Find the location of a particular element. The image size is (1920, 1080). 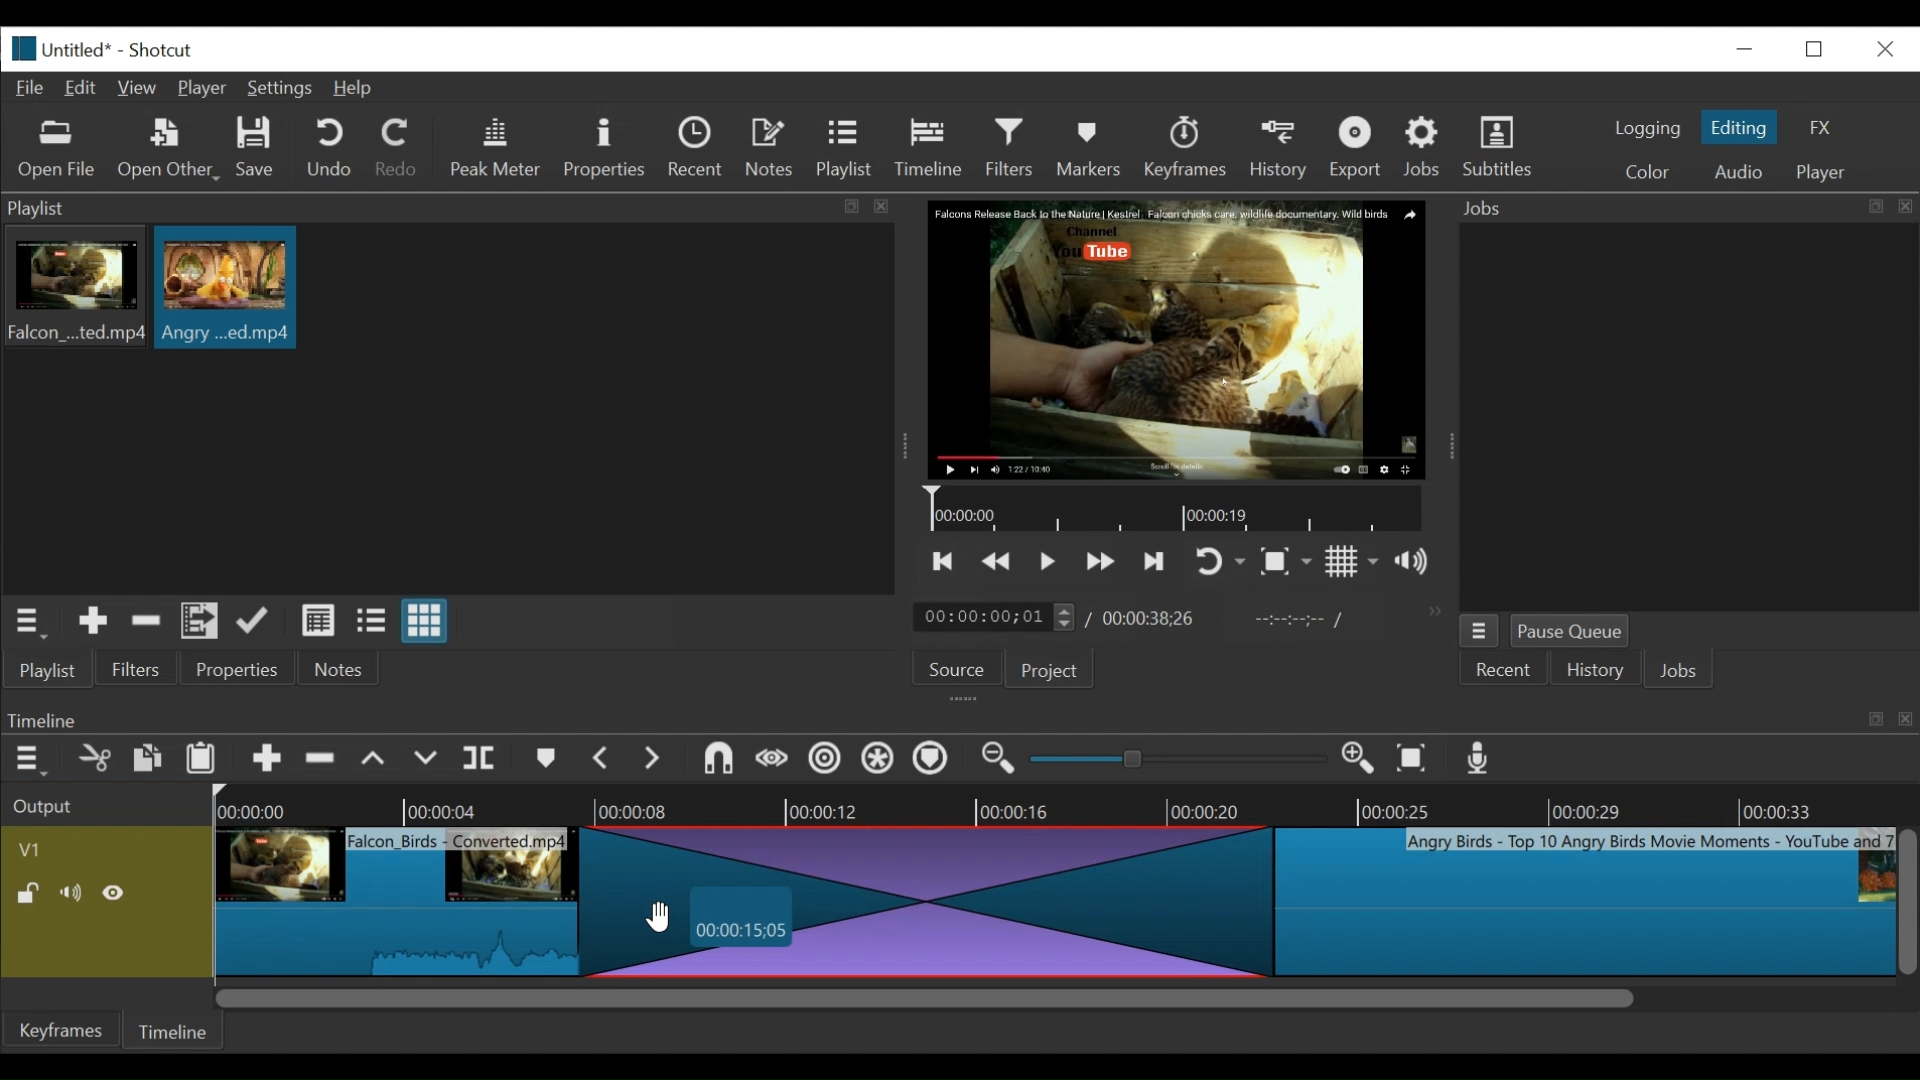

Settings is located at coordinates (284, 91).